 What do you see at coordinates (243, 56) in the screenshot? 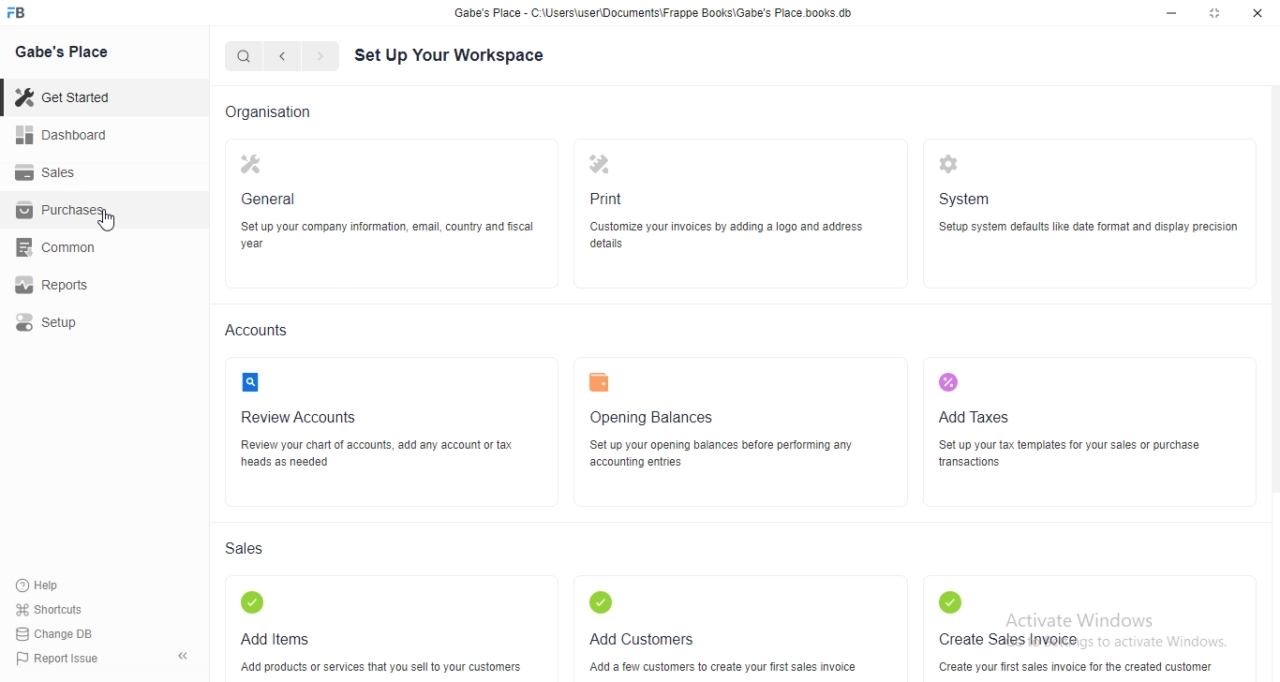
I see `Search` at bounding box center [243, 56].